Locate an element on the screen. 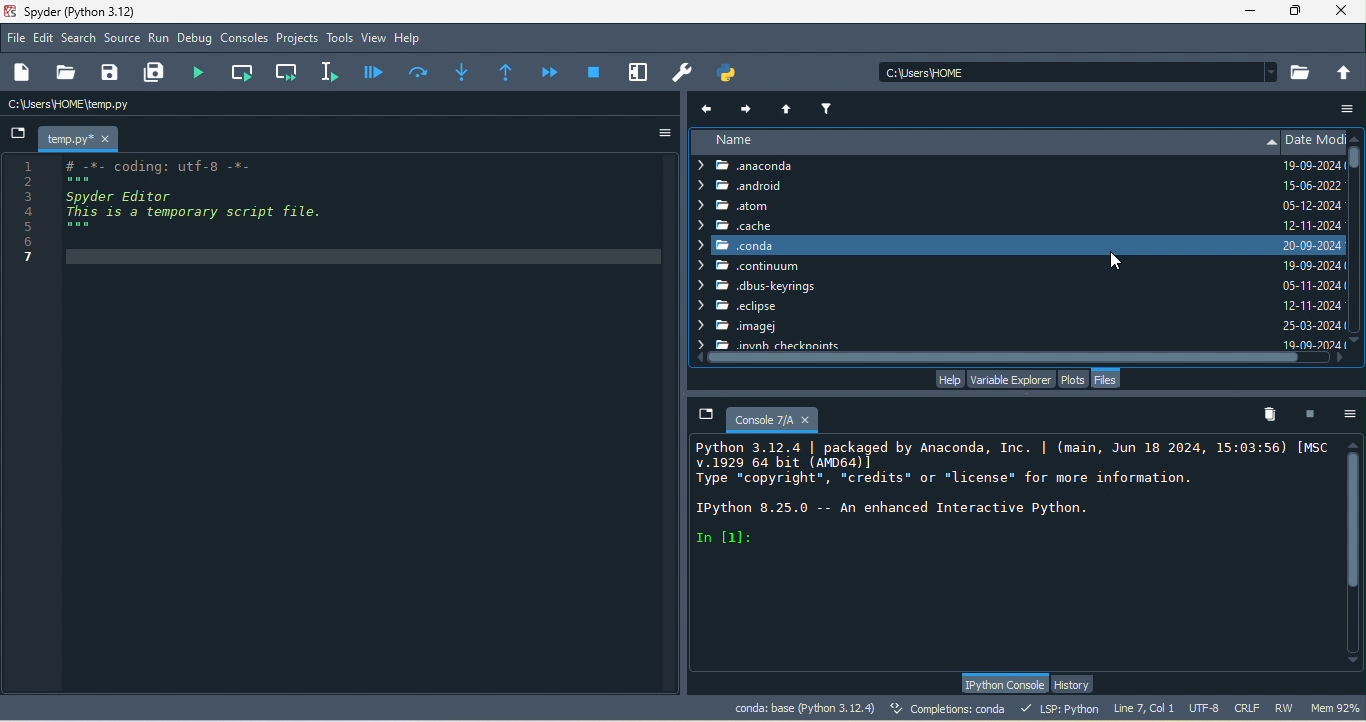 The width and height of the screenshot is (1366, 722). previous is located at coordinates (709, 108).